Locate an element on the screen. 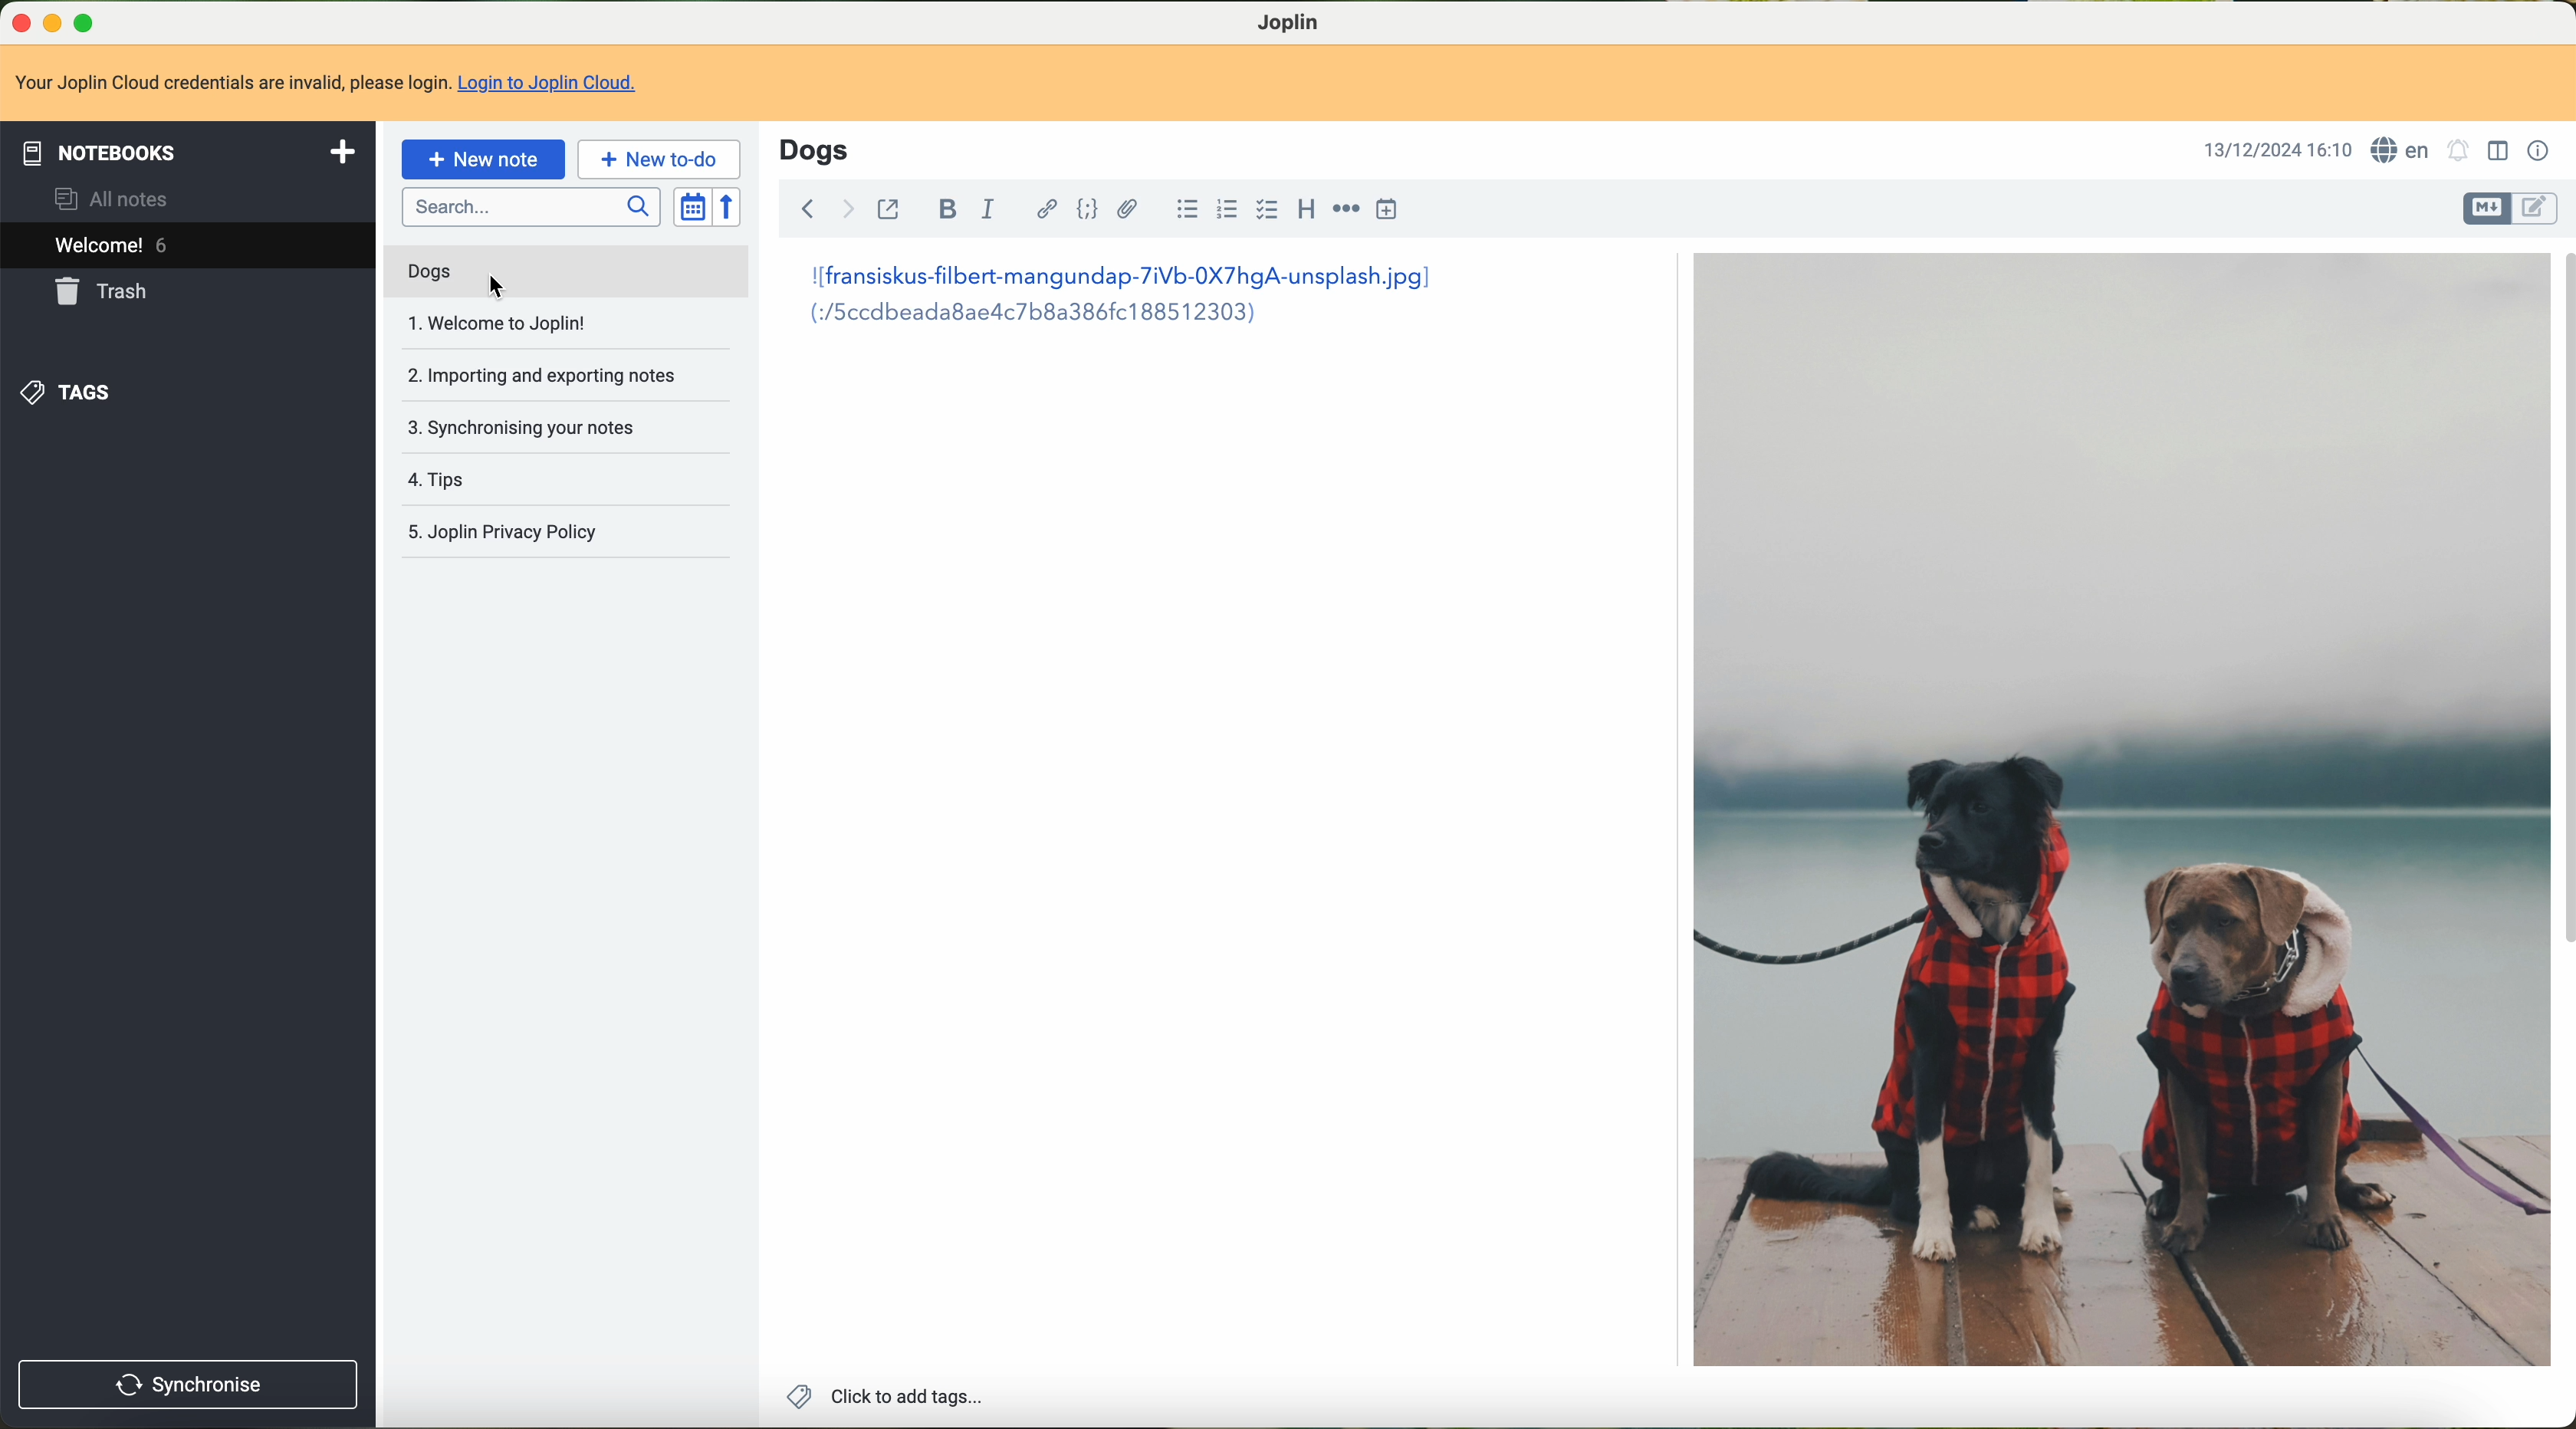  all notes is located at coordinates (114, 199).